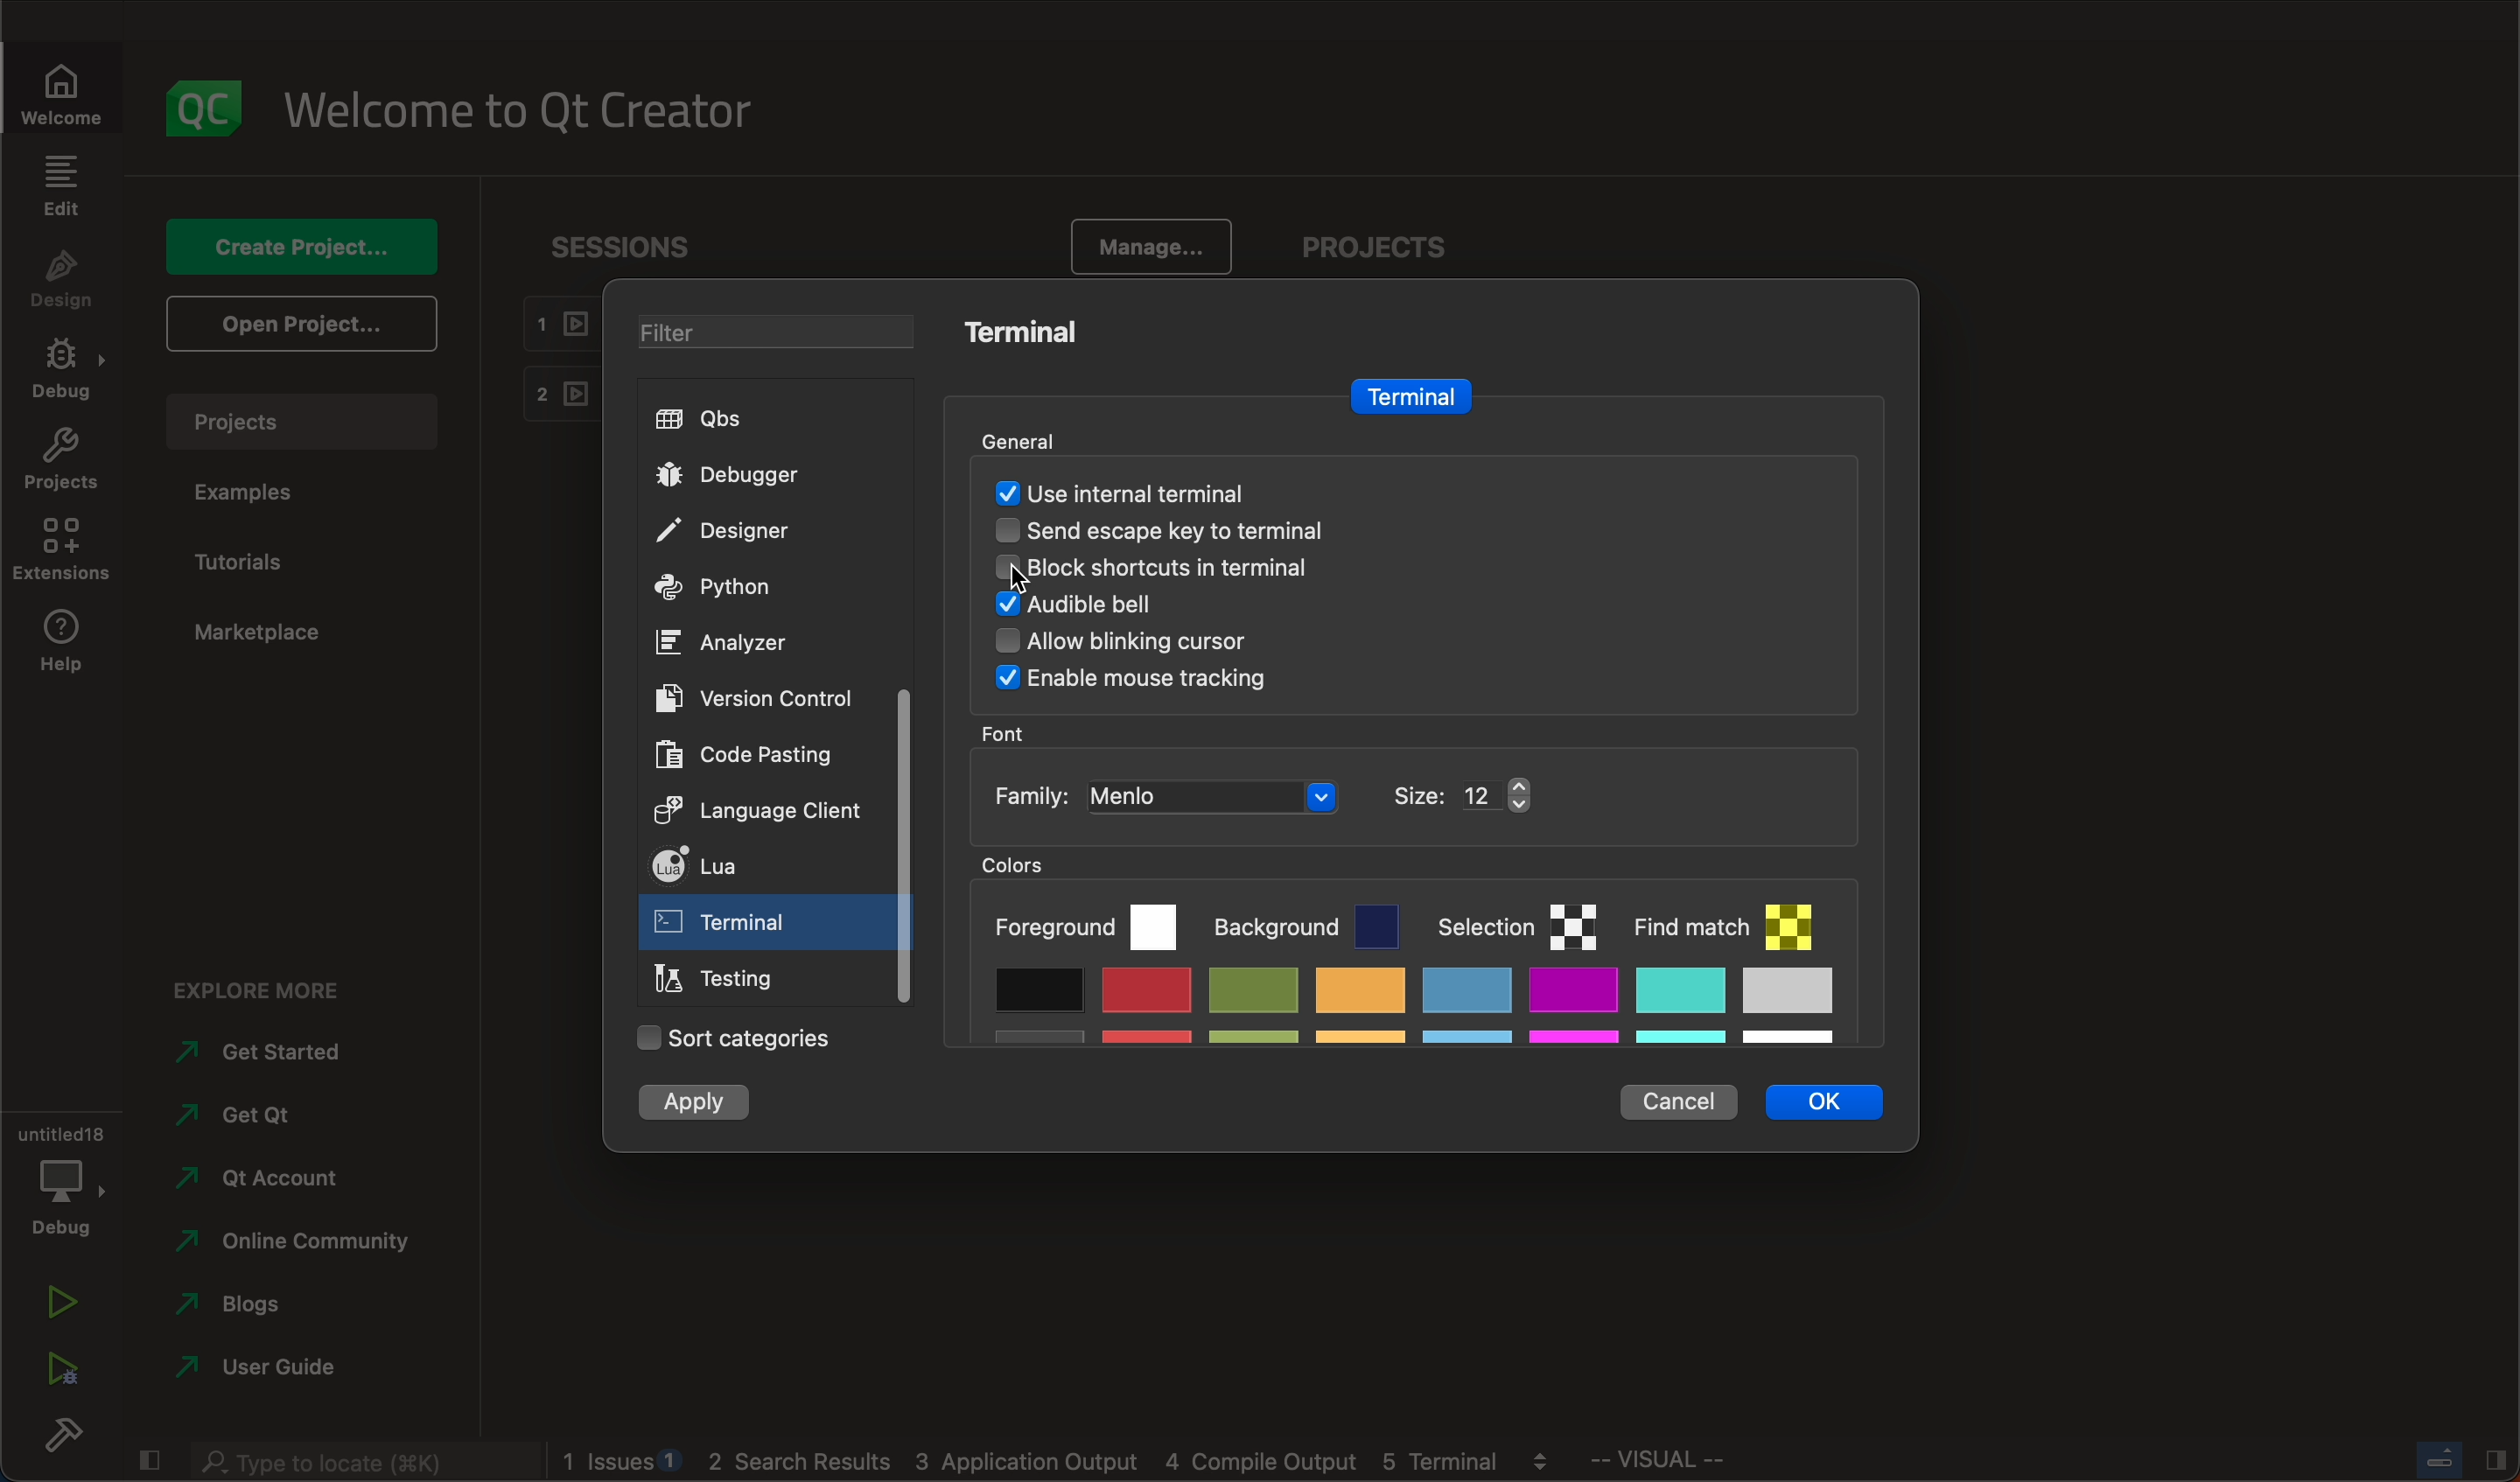 The width and height of the screenshot is (2520, 1482). What do you see at coordinates (1234, 571) in the screenshot?
I see `block shortcuts` at bounding box center [1234, 571].